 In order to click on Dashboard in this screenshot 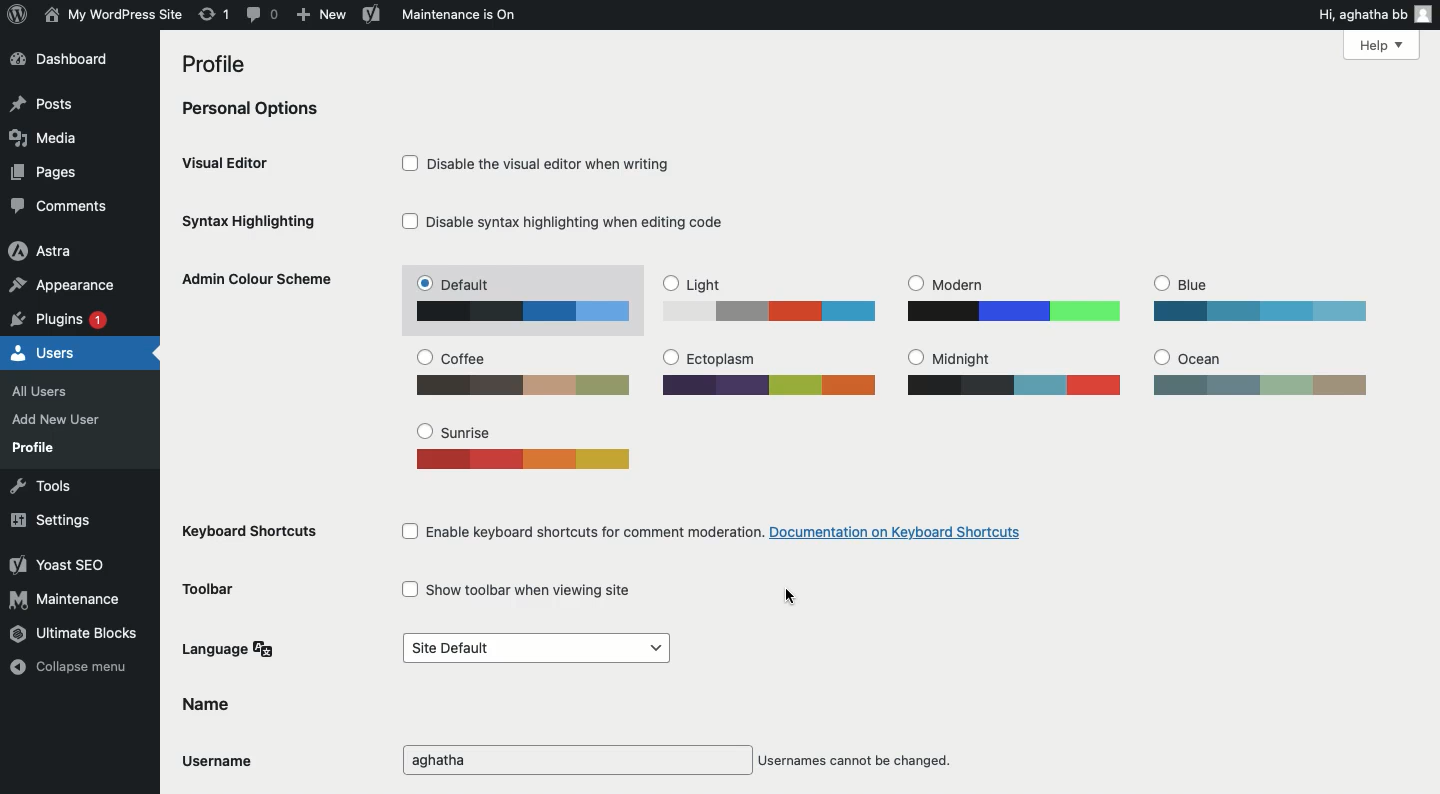, I will do `click(60, 59)`.